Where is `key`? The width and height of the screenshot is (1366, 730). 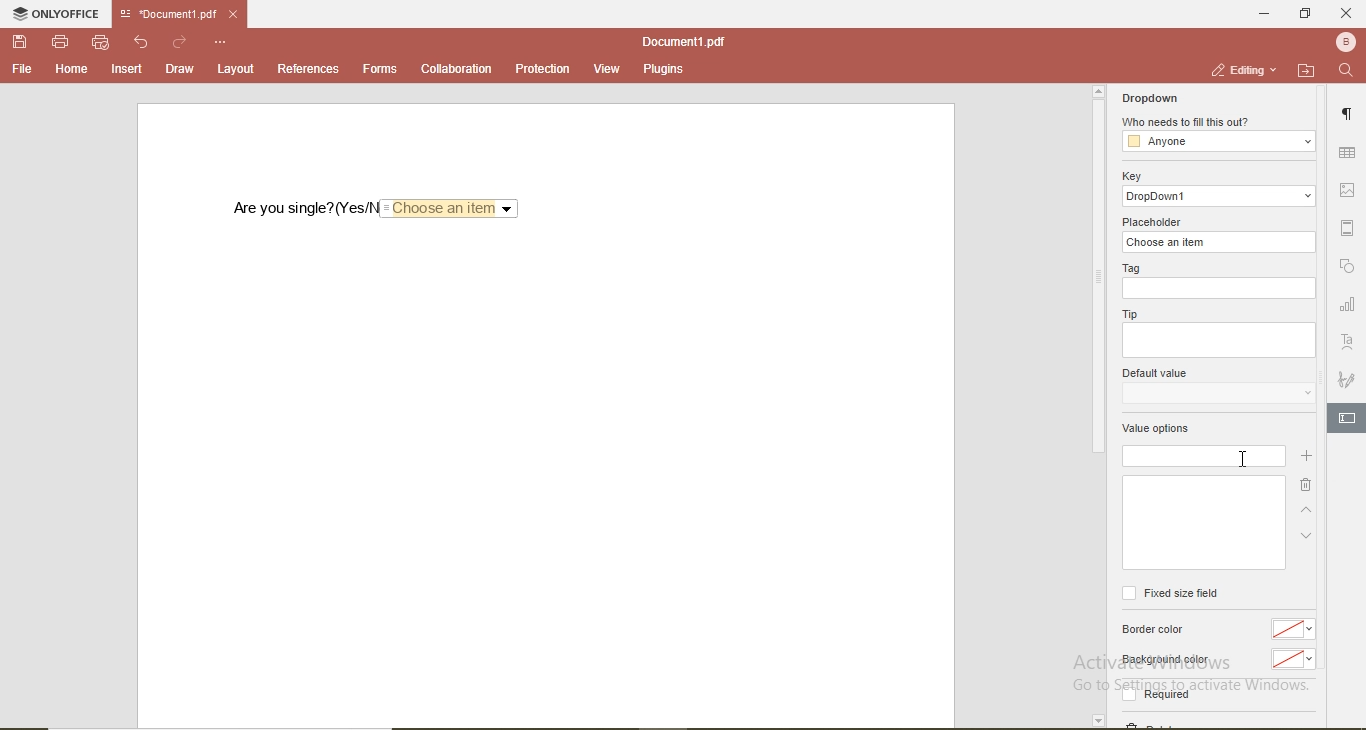 key is located at coordinates (1135, 176).